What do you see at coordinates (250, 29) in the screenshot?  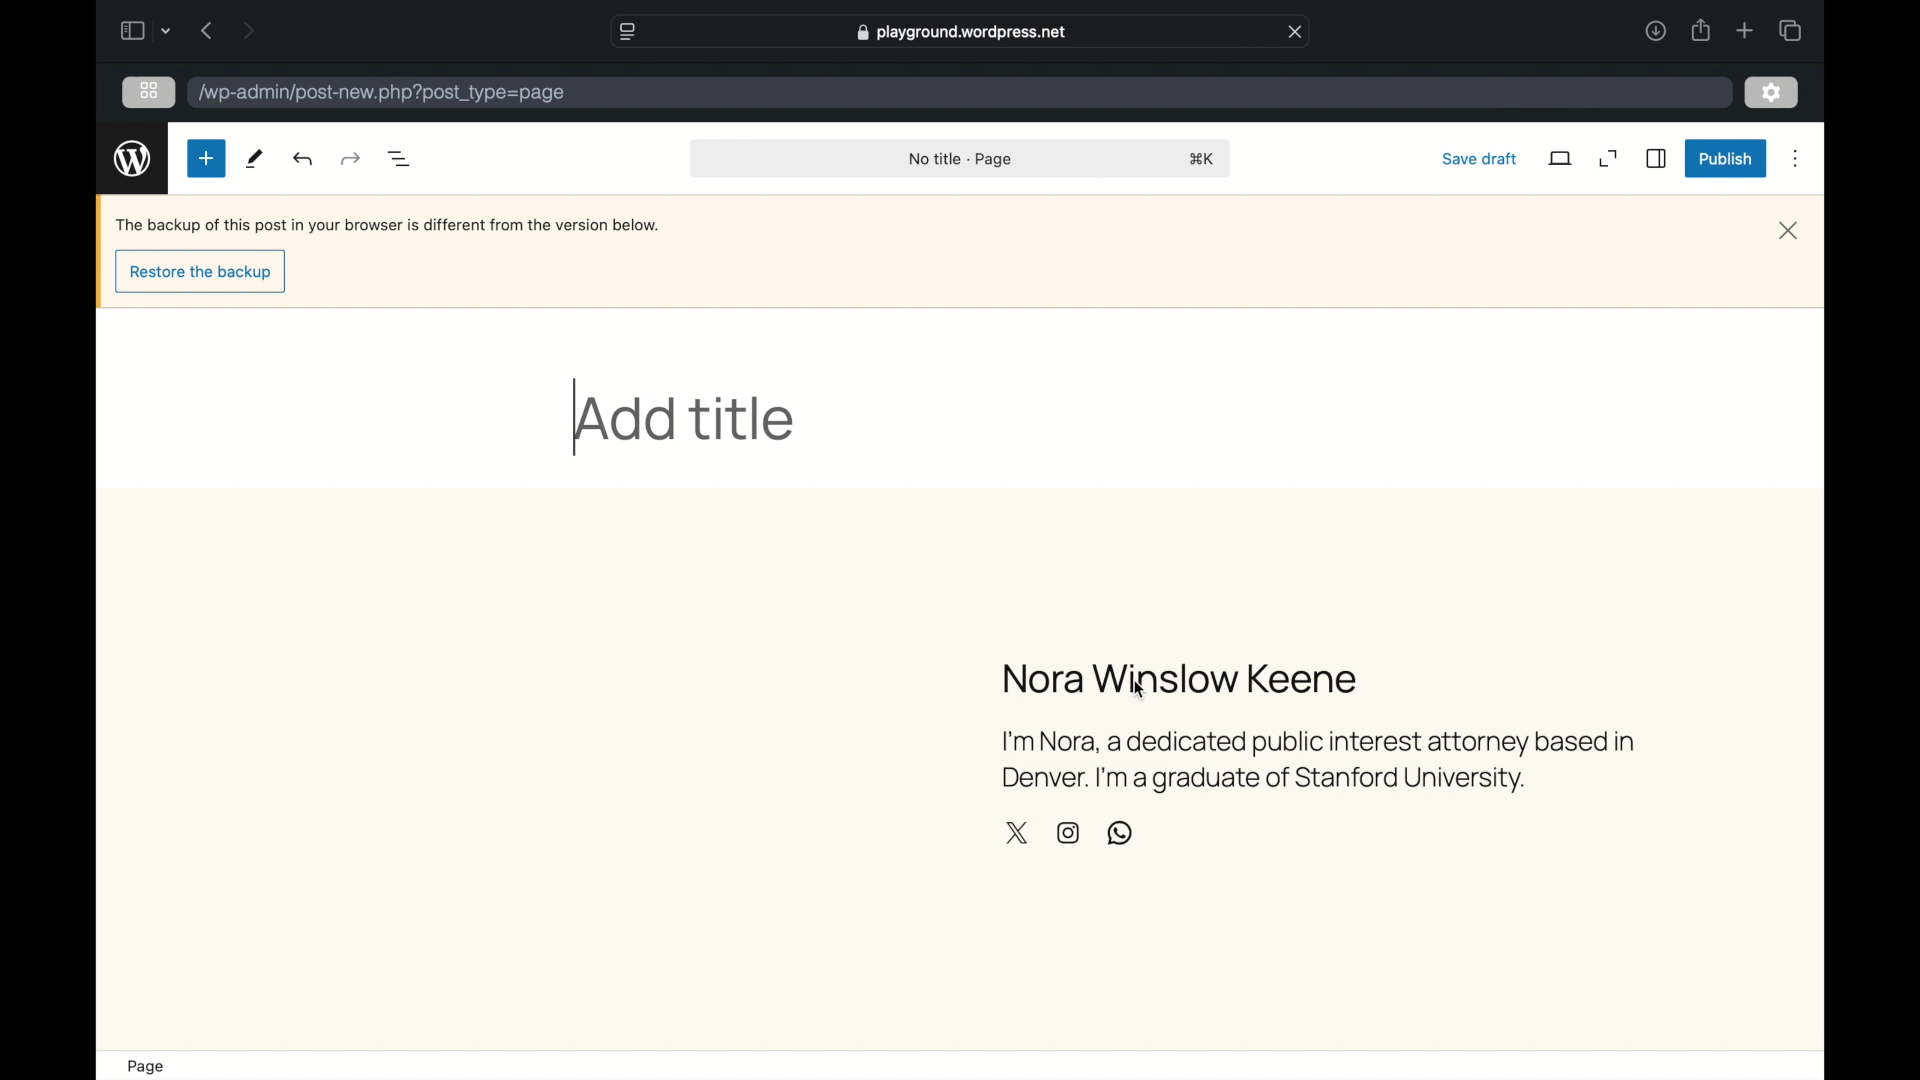 I see `next page` at bounding box center [250, 29].